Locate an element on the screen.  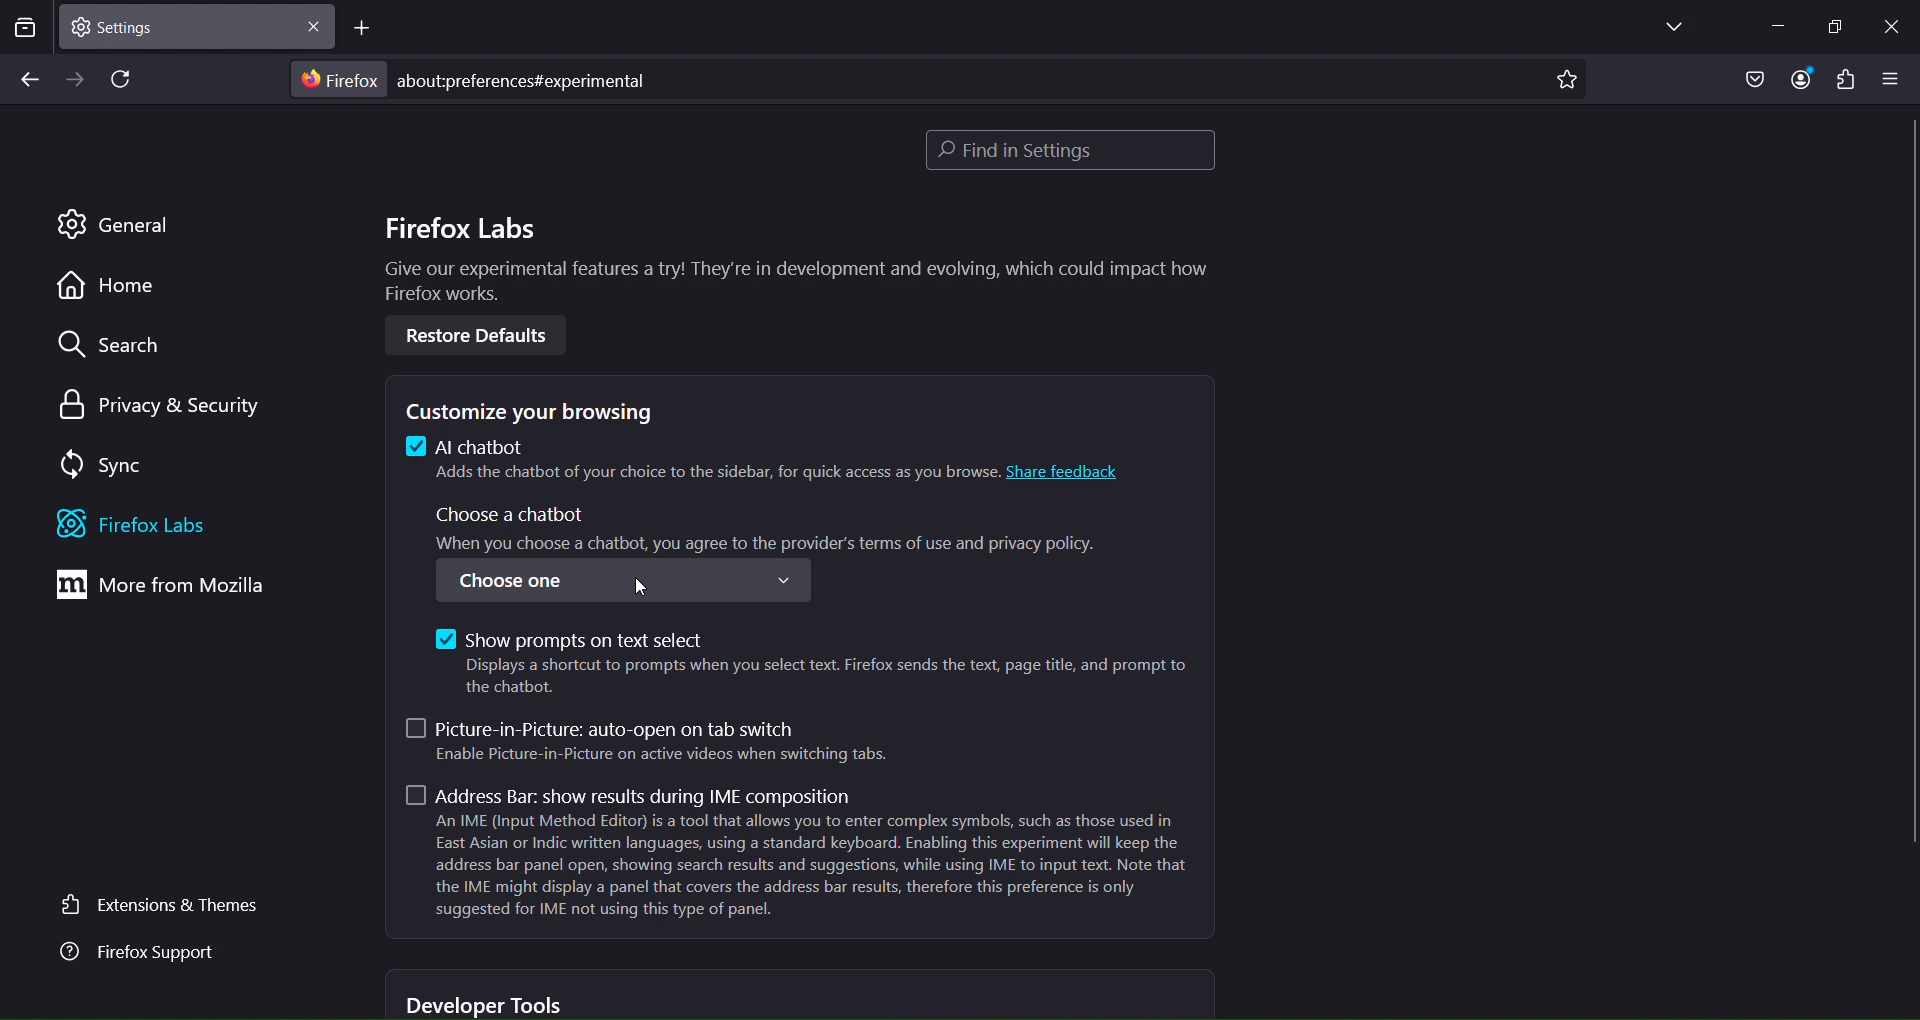
search is located at coordinates (109, 348).